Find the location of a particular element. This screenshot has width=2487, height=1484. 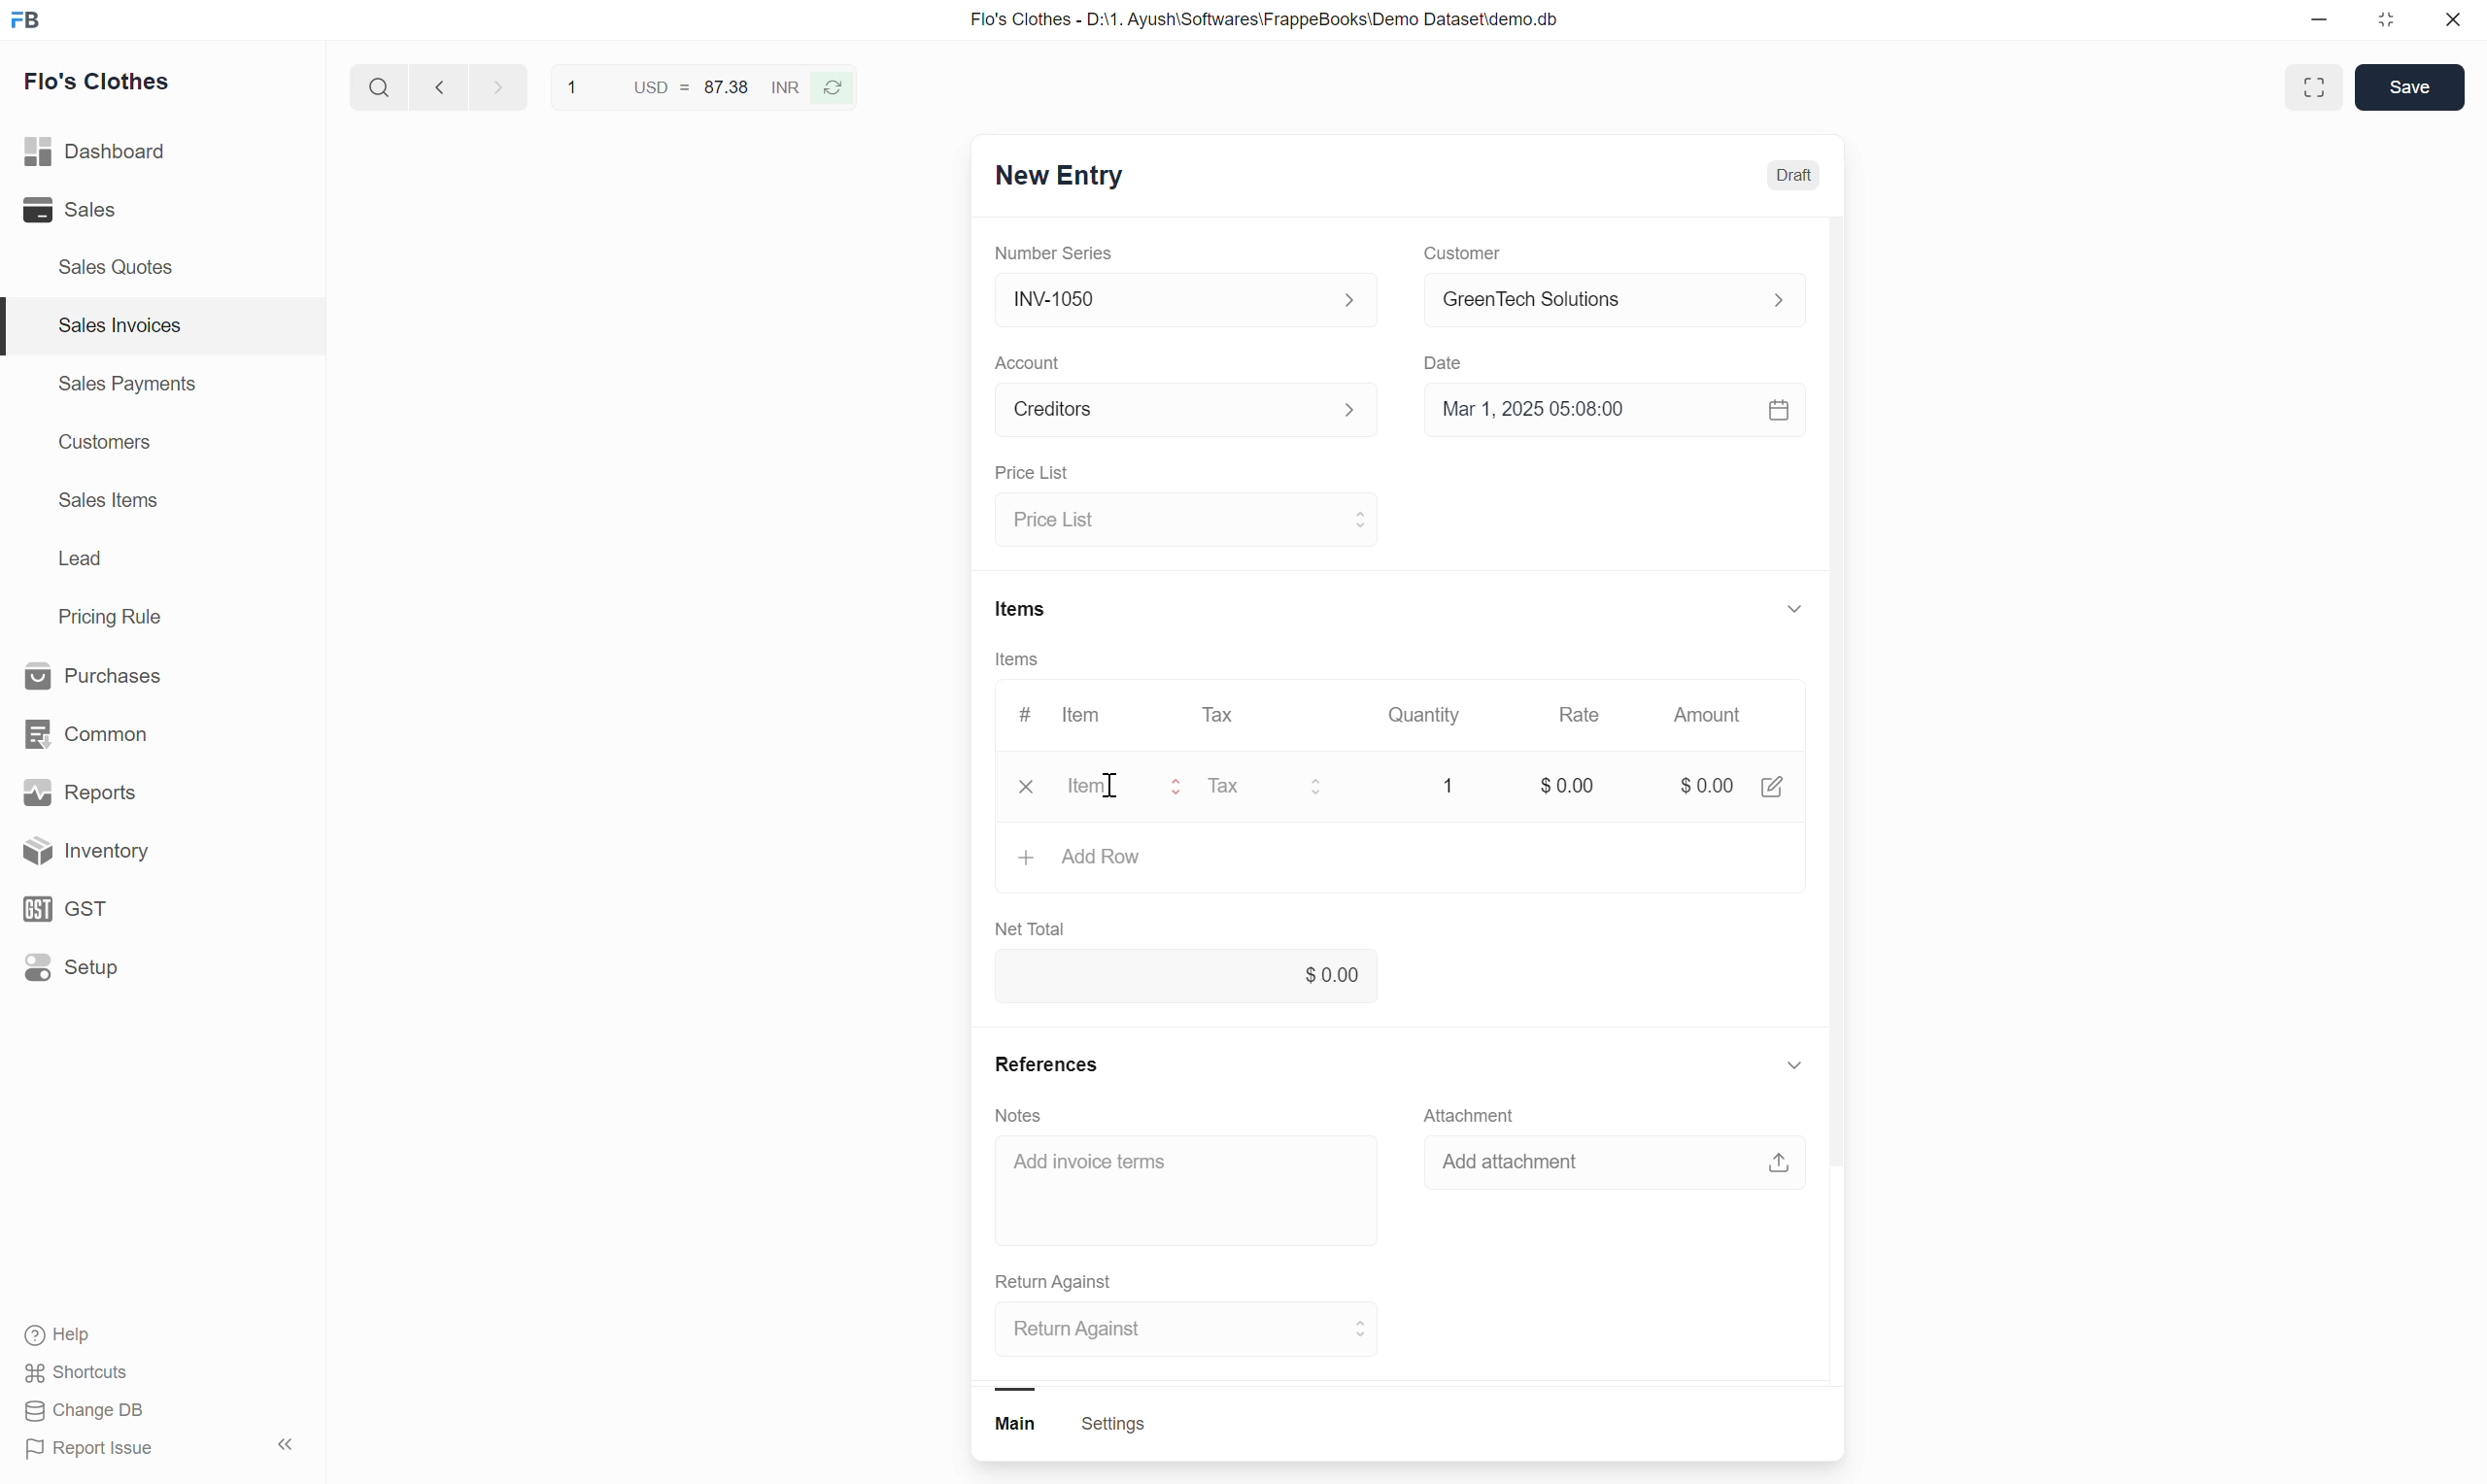

Help is located at coordinates (105, 1334).